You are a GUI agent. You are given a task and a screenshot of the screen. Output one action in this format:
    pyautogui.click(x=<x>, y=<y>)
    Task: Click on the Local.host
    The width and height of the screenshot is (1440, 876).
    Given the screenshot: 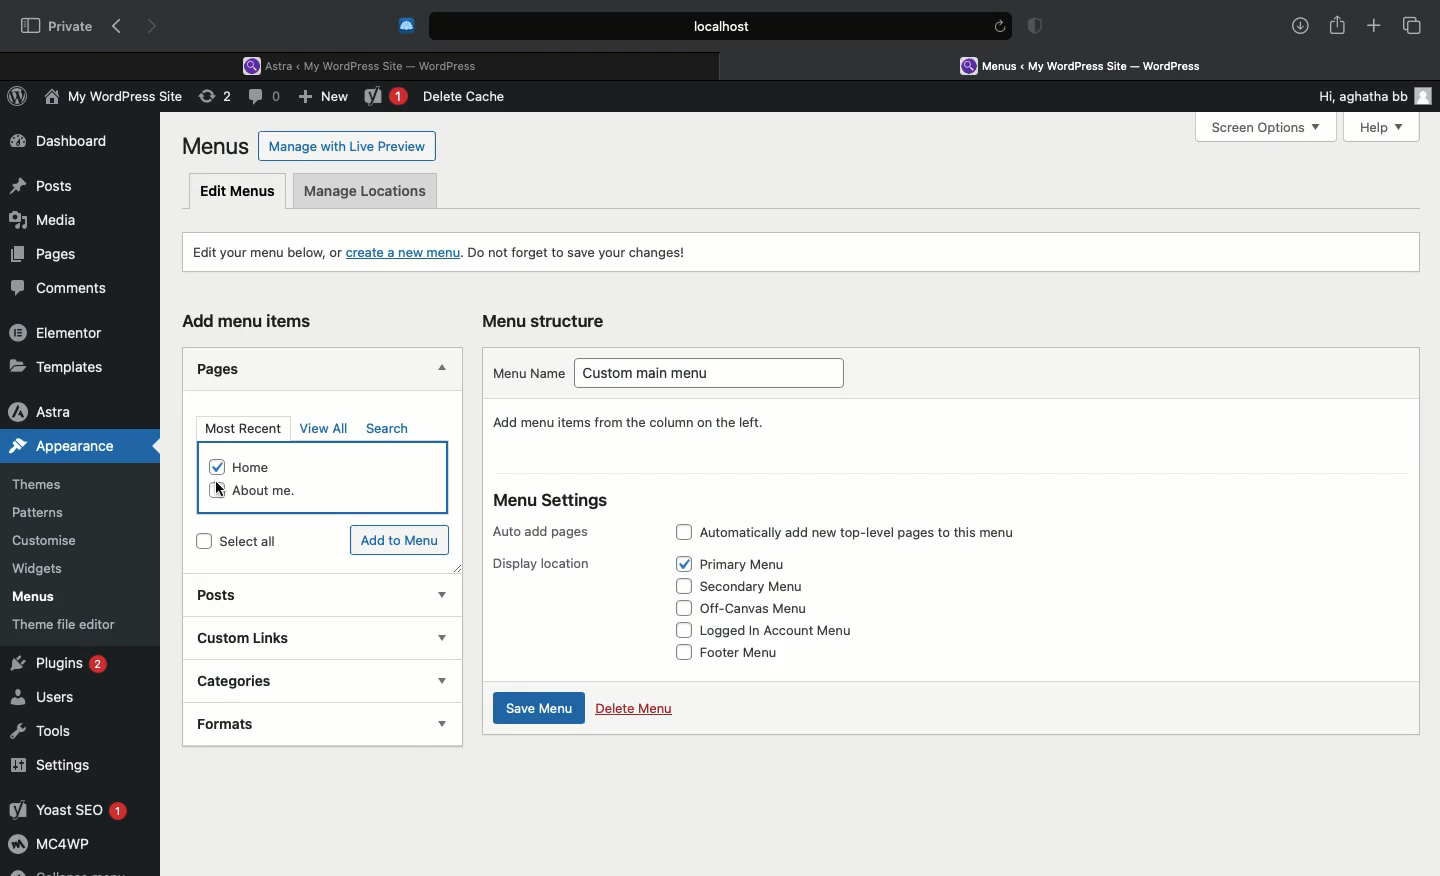 What is the action you would take?
    pyautogui.click(x=722, y=25)
    